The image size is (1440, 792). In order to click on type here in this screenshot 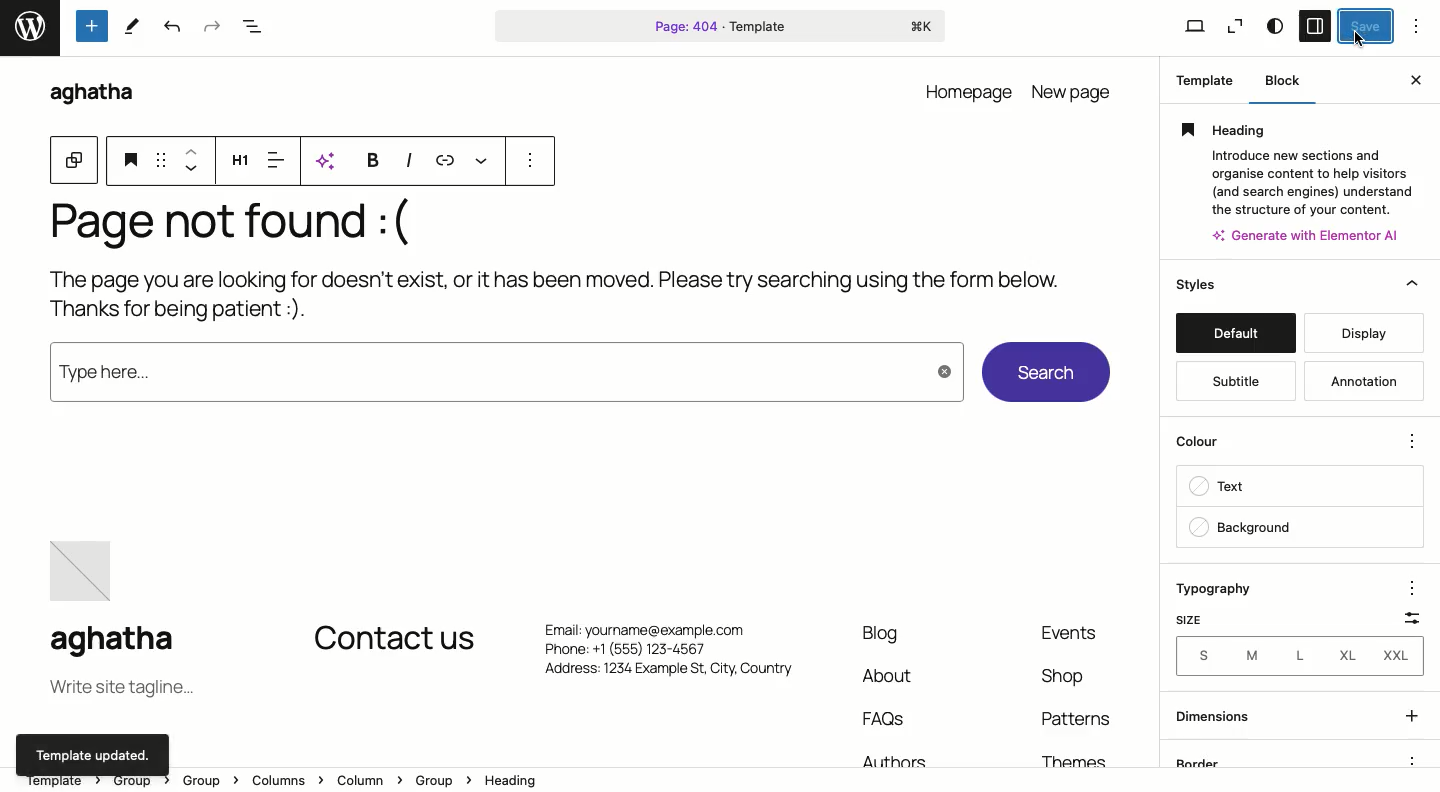, I will do `click(498, 373)`.